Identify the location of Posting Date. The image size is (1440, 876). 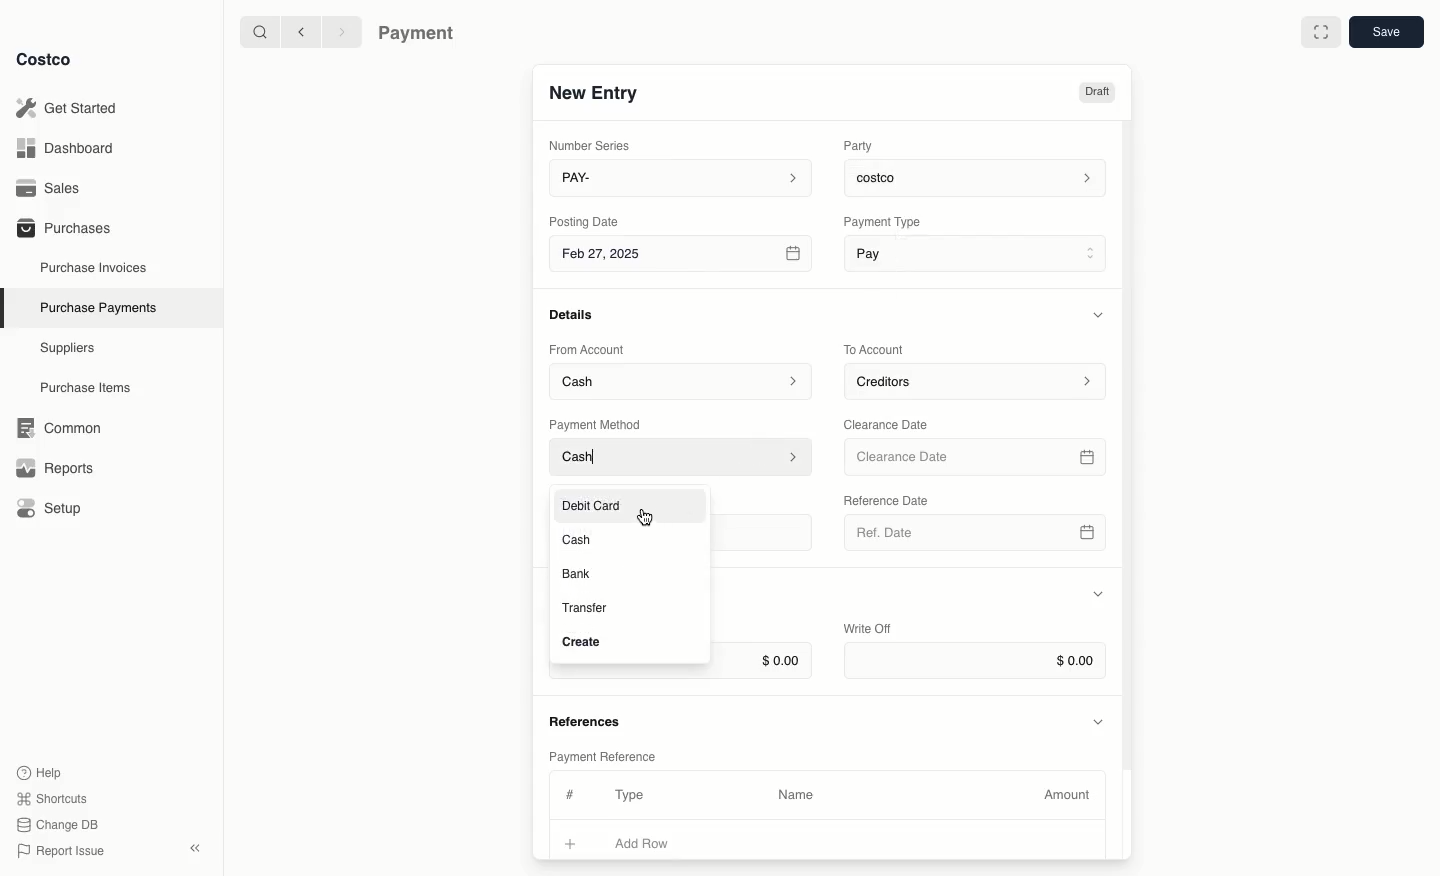
(586, 220).